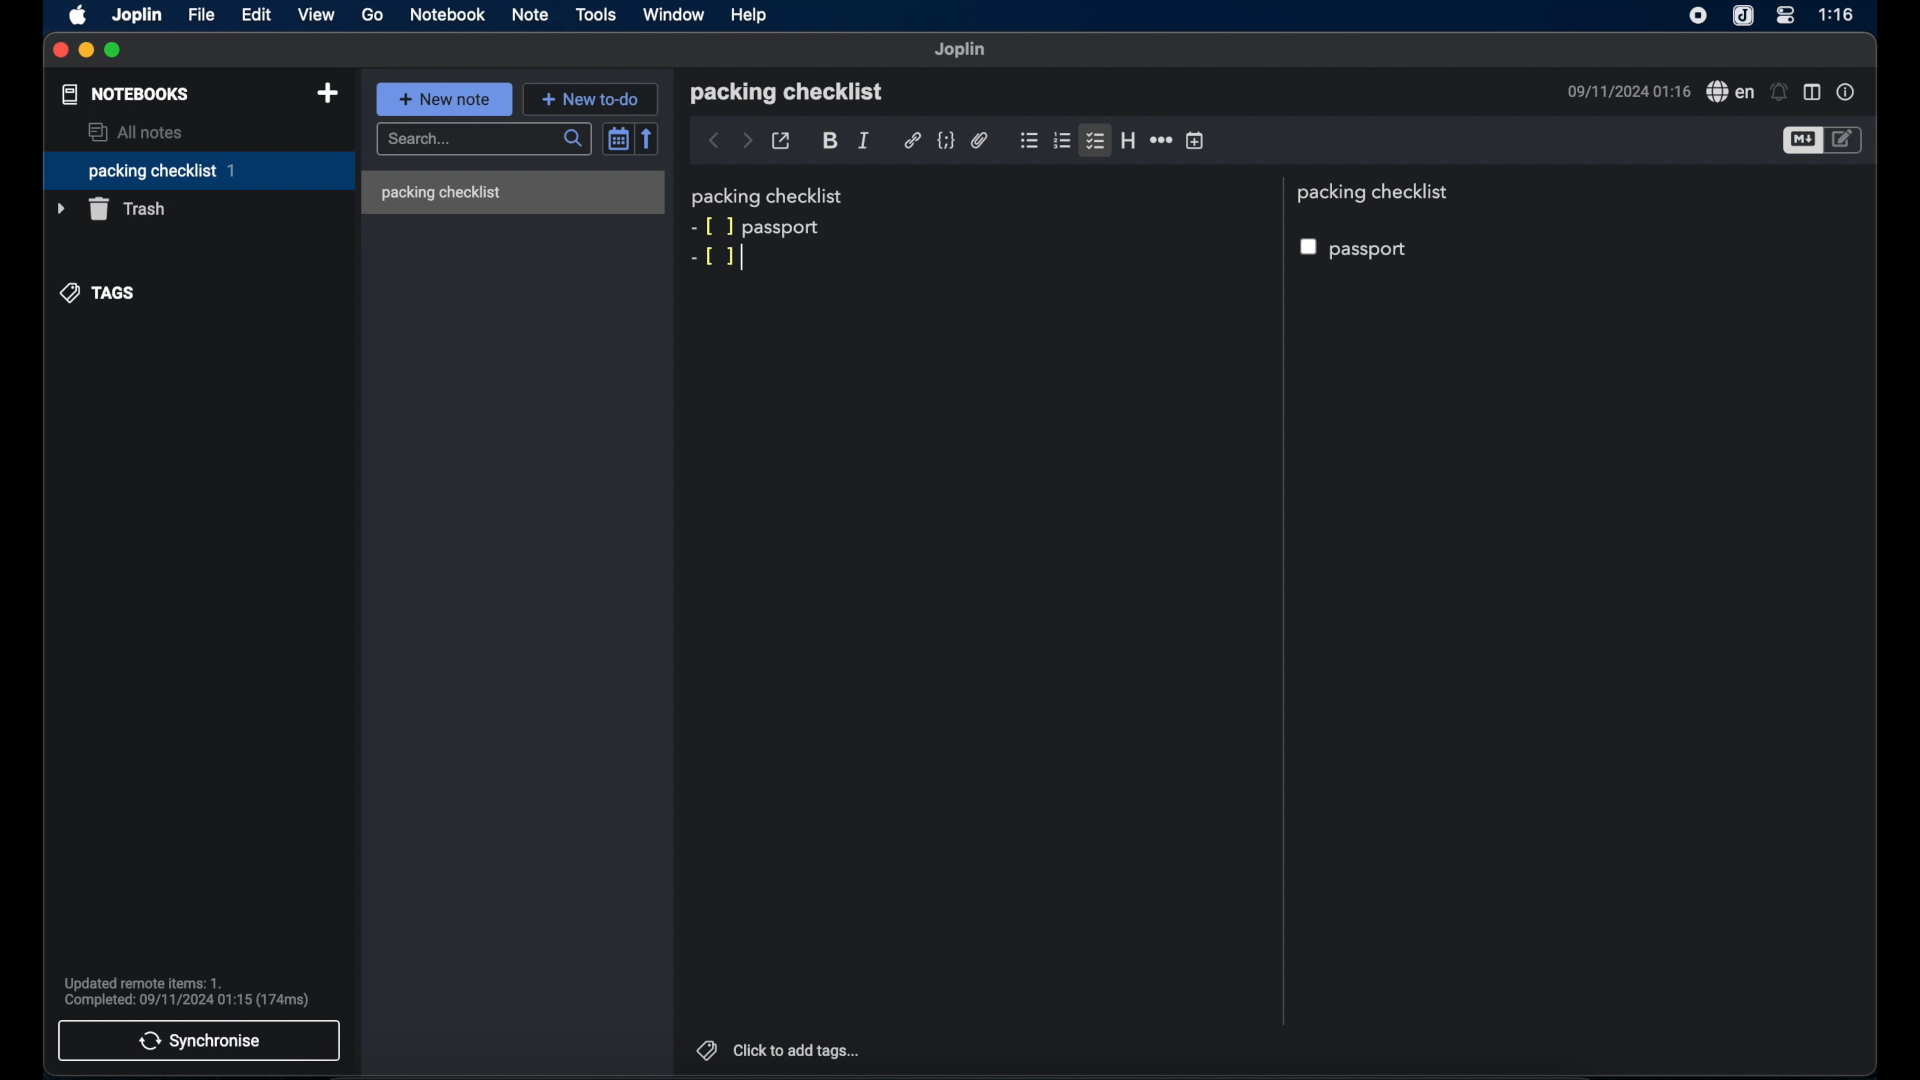 This screenshot has height=1080, width=1920. What do you see at coordinates (1029, 142) in the screenshot?
I see `bulleted checklist` at bounding box center [1029, 142].